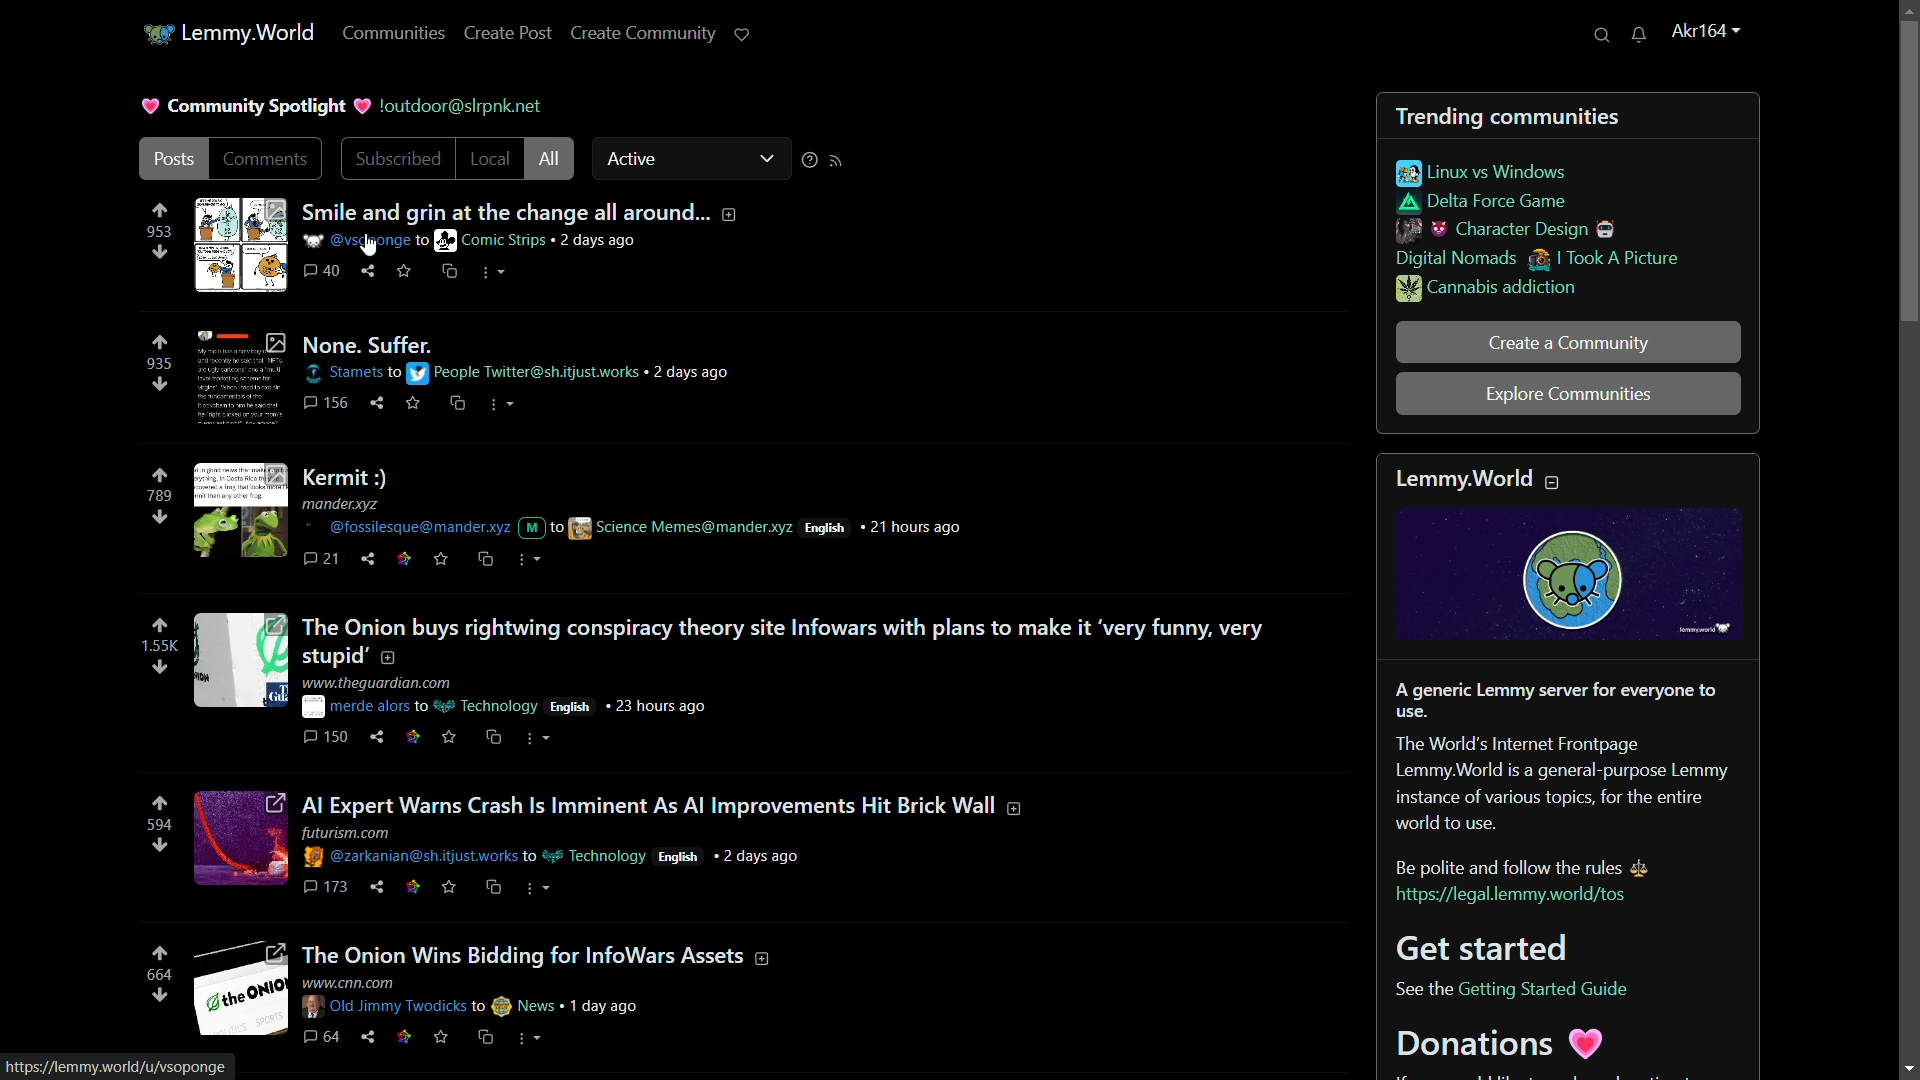 This screenshot has width=1920, height=1080. I want to click on explore communities, so click(1569, 393).